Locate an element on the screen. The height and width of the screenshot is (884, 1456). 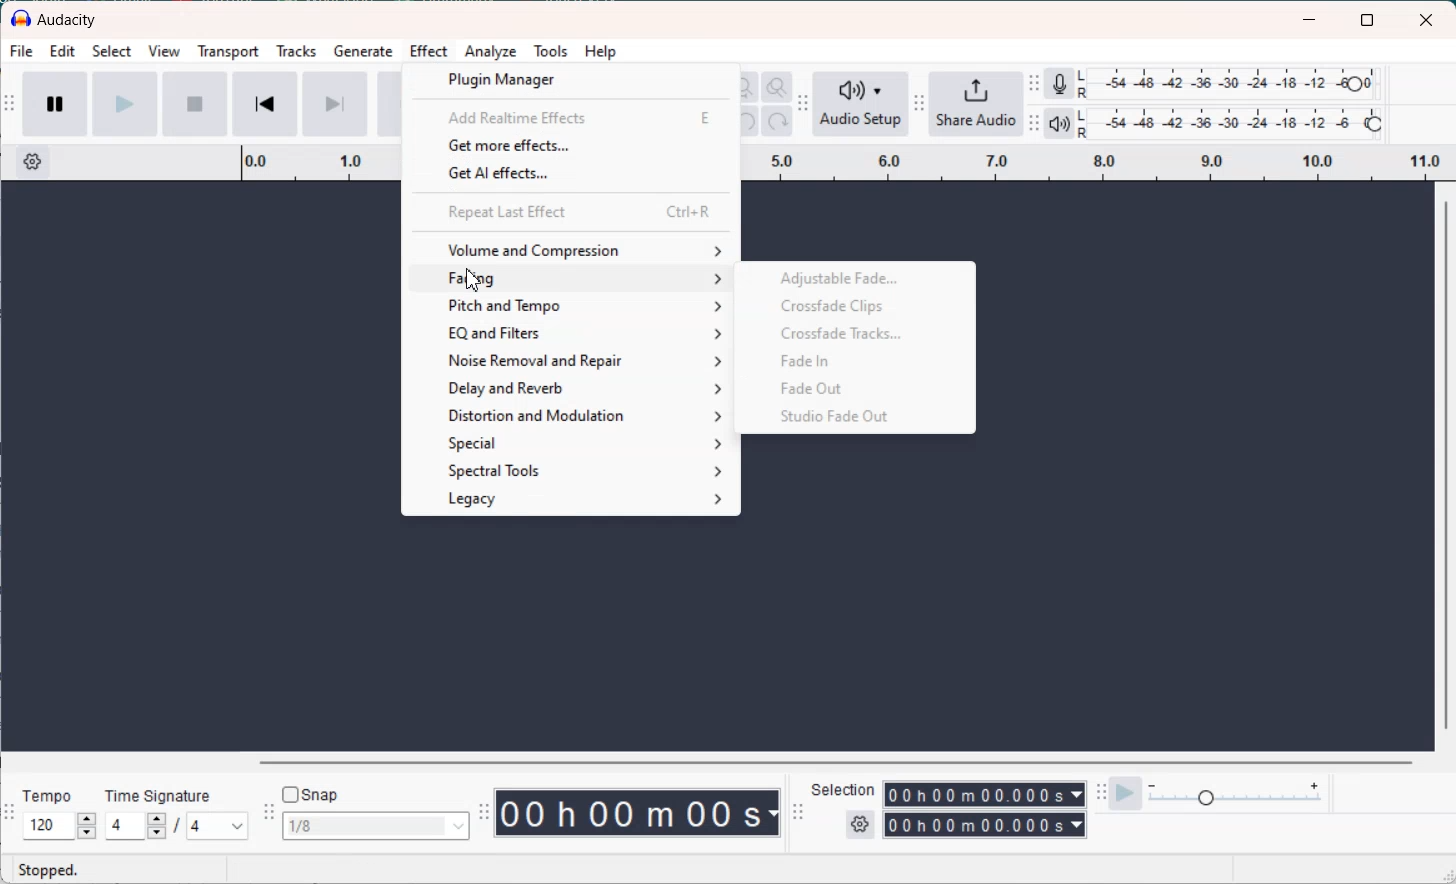
Play at speed is located at coordinates (1127, 793).